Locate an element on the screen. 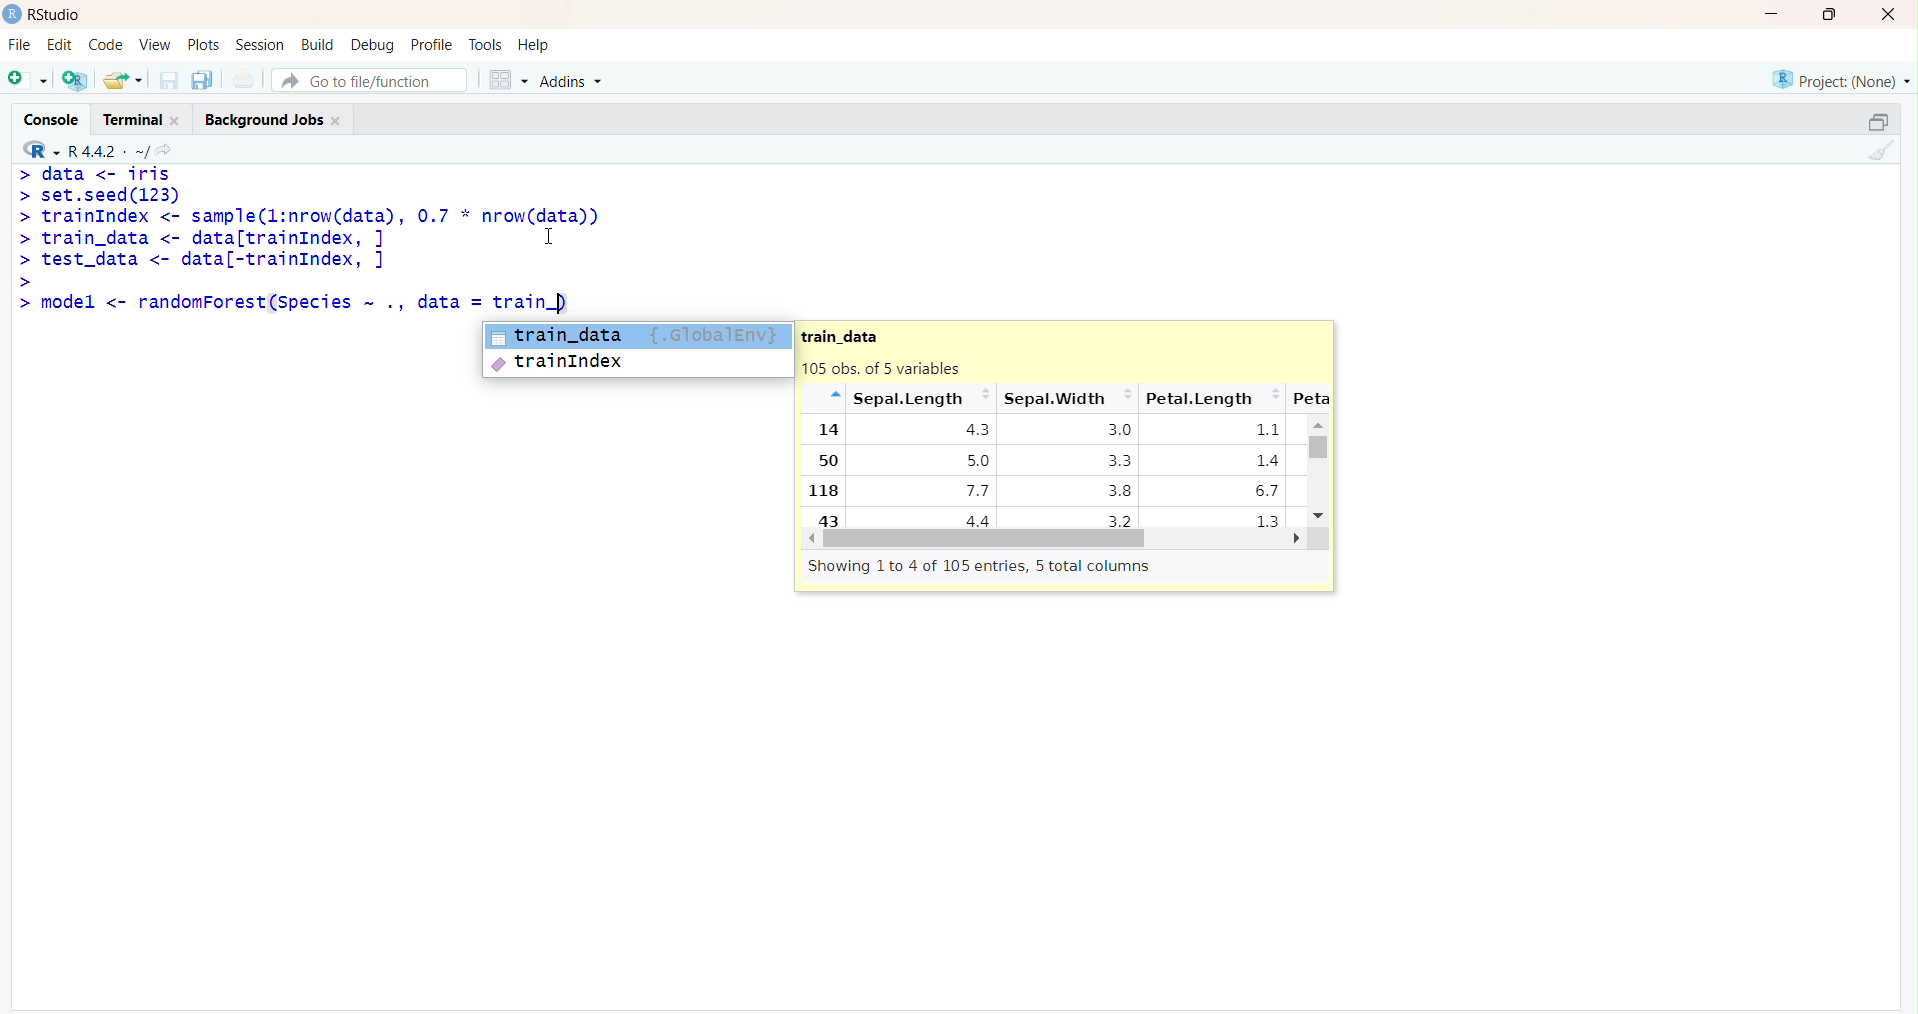 The height and width of the screenshot is (1014, 1918). Right is located at coordinates (1297, 539).